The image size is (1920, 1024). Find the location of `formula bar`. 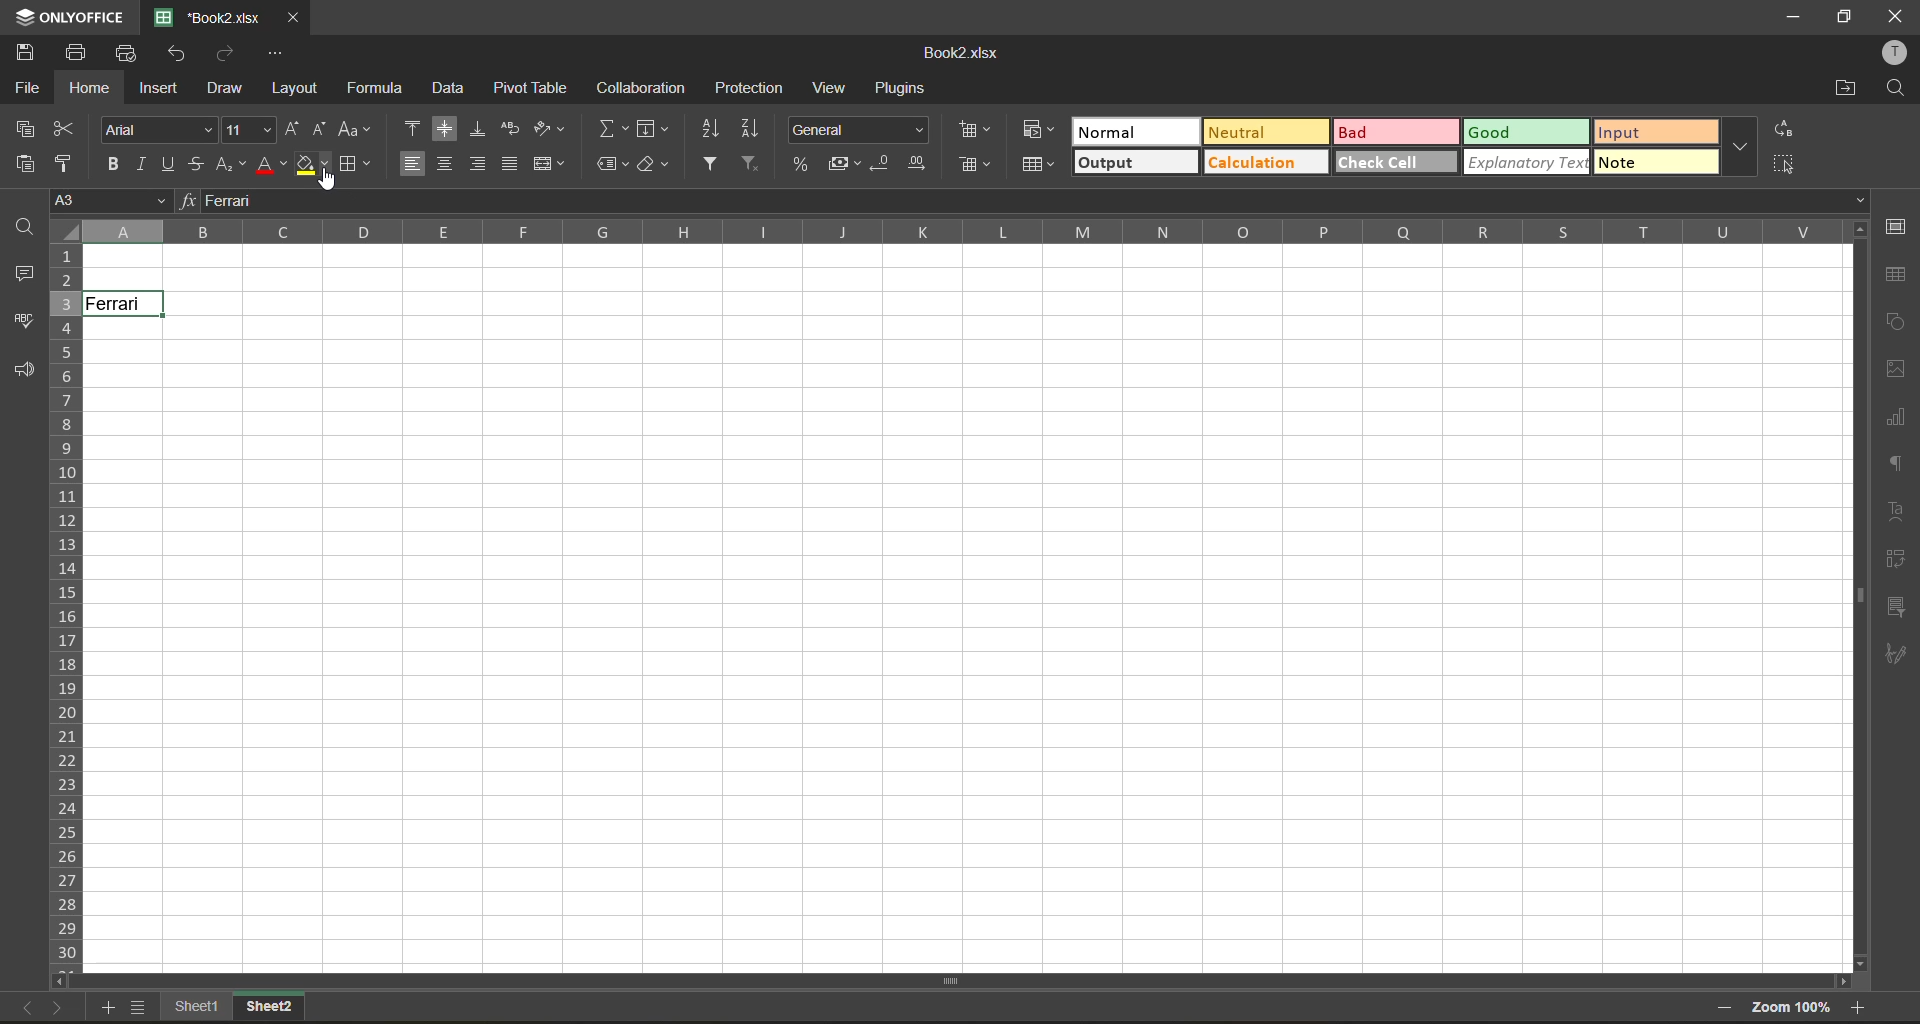

formula bar is located at coordinates (1027, 200).